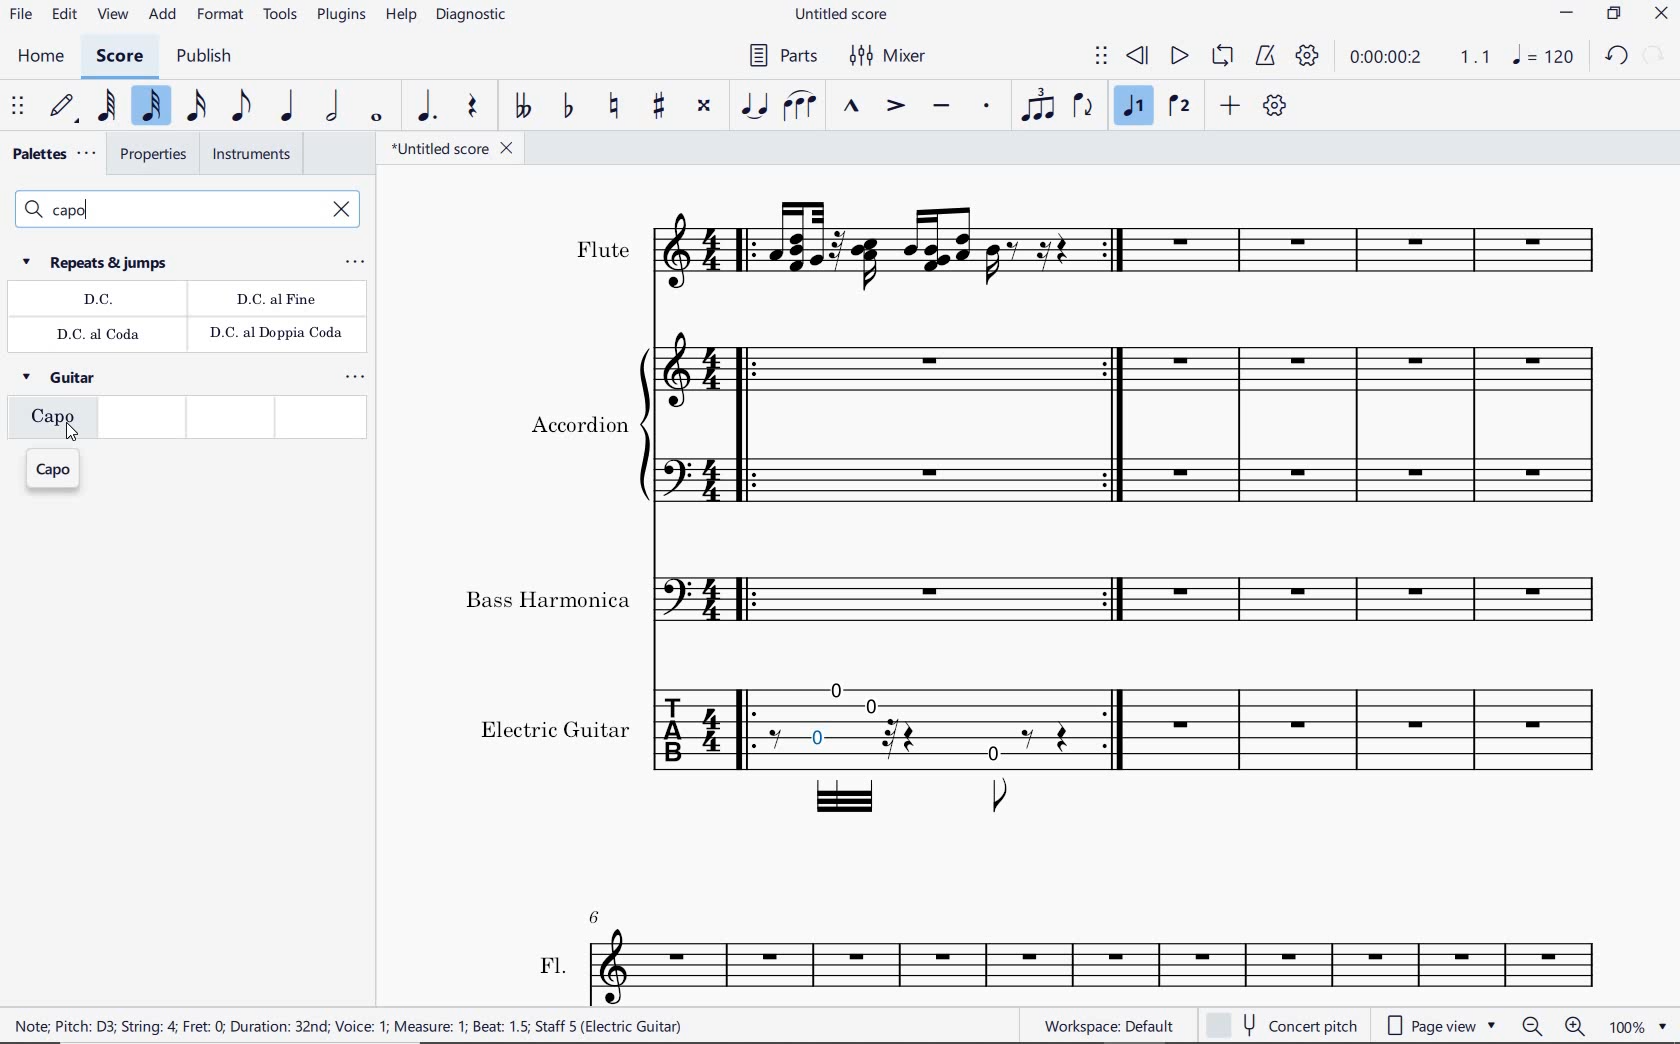  What do you see at coordinates (107, 107) in the screenshot?
I see `64th note` at bounding box center [107, 107].